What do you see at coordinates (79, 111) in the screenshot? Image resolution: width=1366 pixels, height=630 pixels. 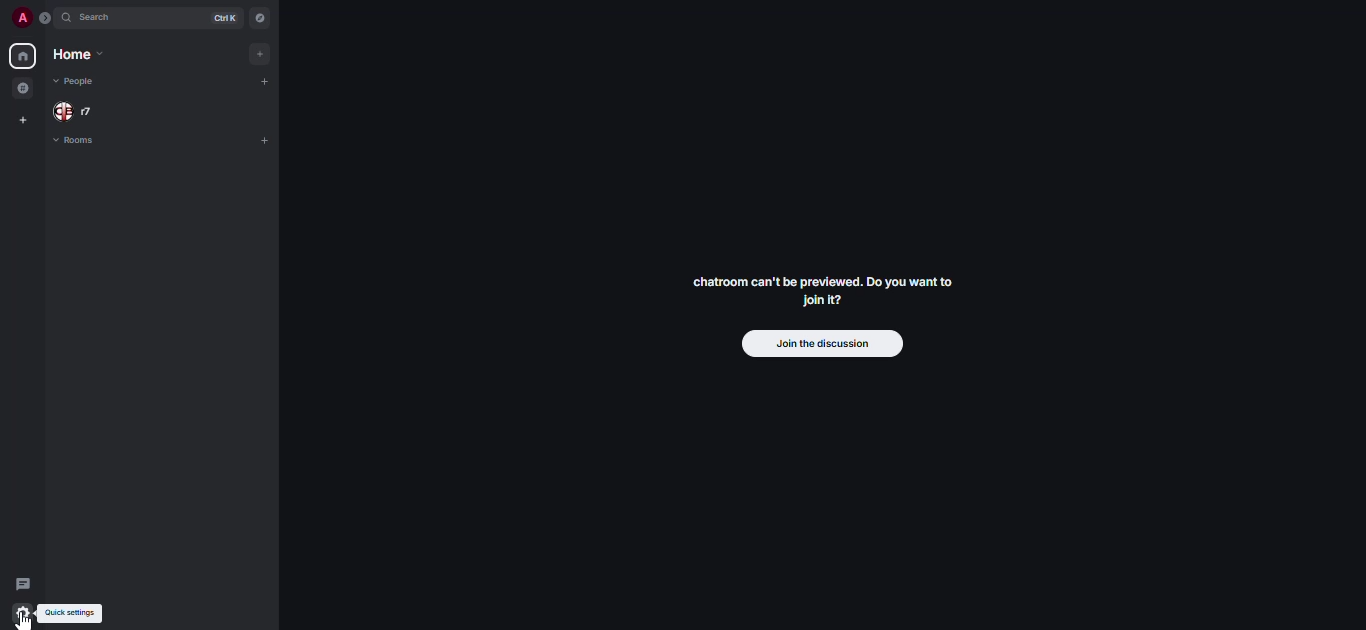 I see `people` at bounding box center [79, 111].